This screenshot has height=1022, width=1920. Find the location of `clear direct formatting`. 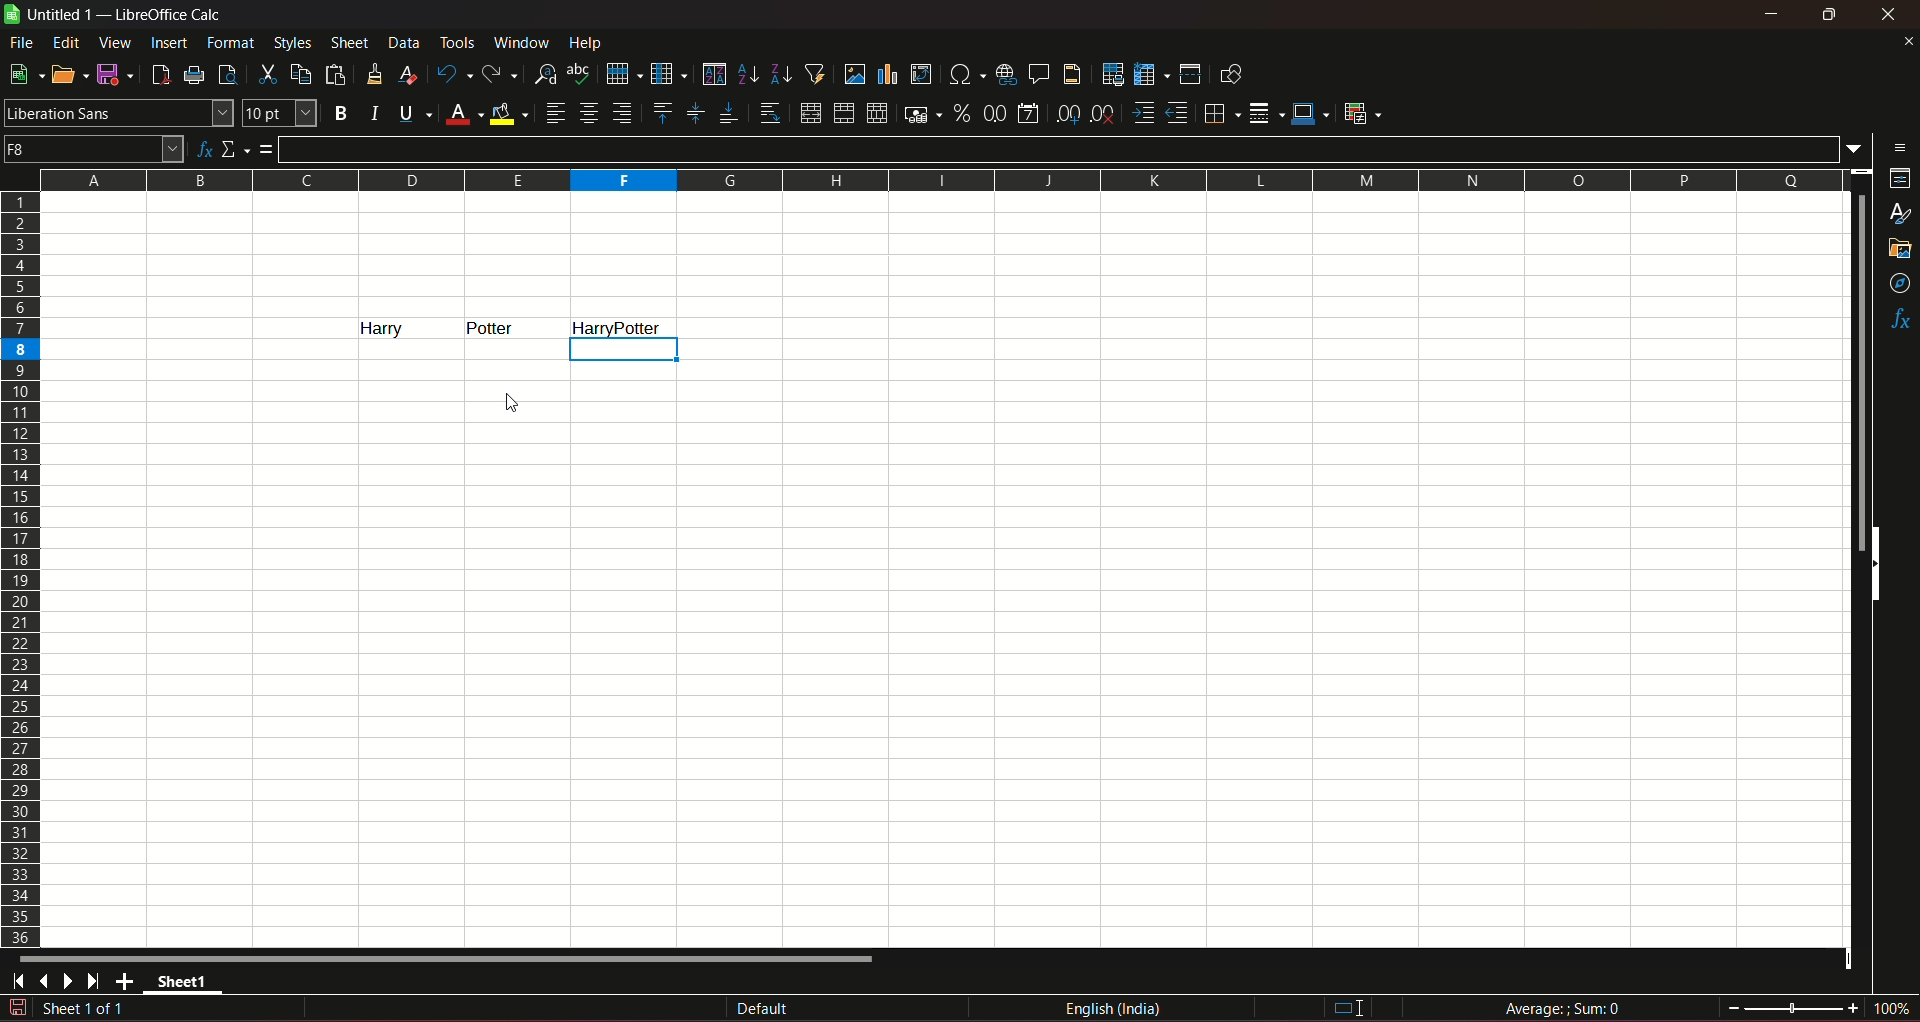

clear direct formatting is located at coordinates (411, 74).